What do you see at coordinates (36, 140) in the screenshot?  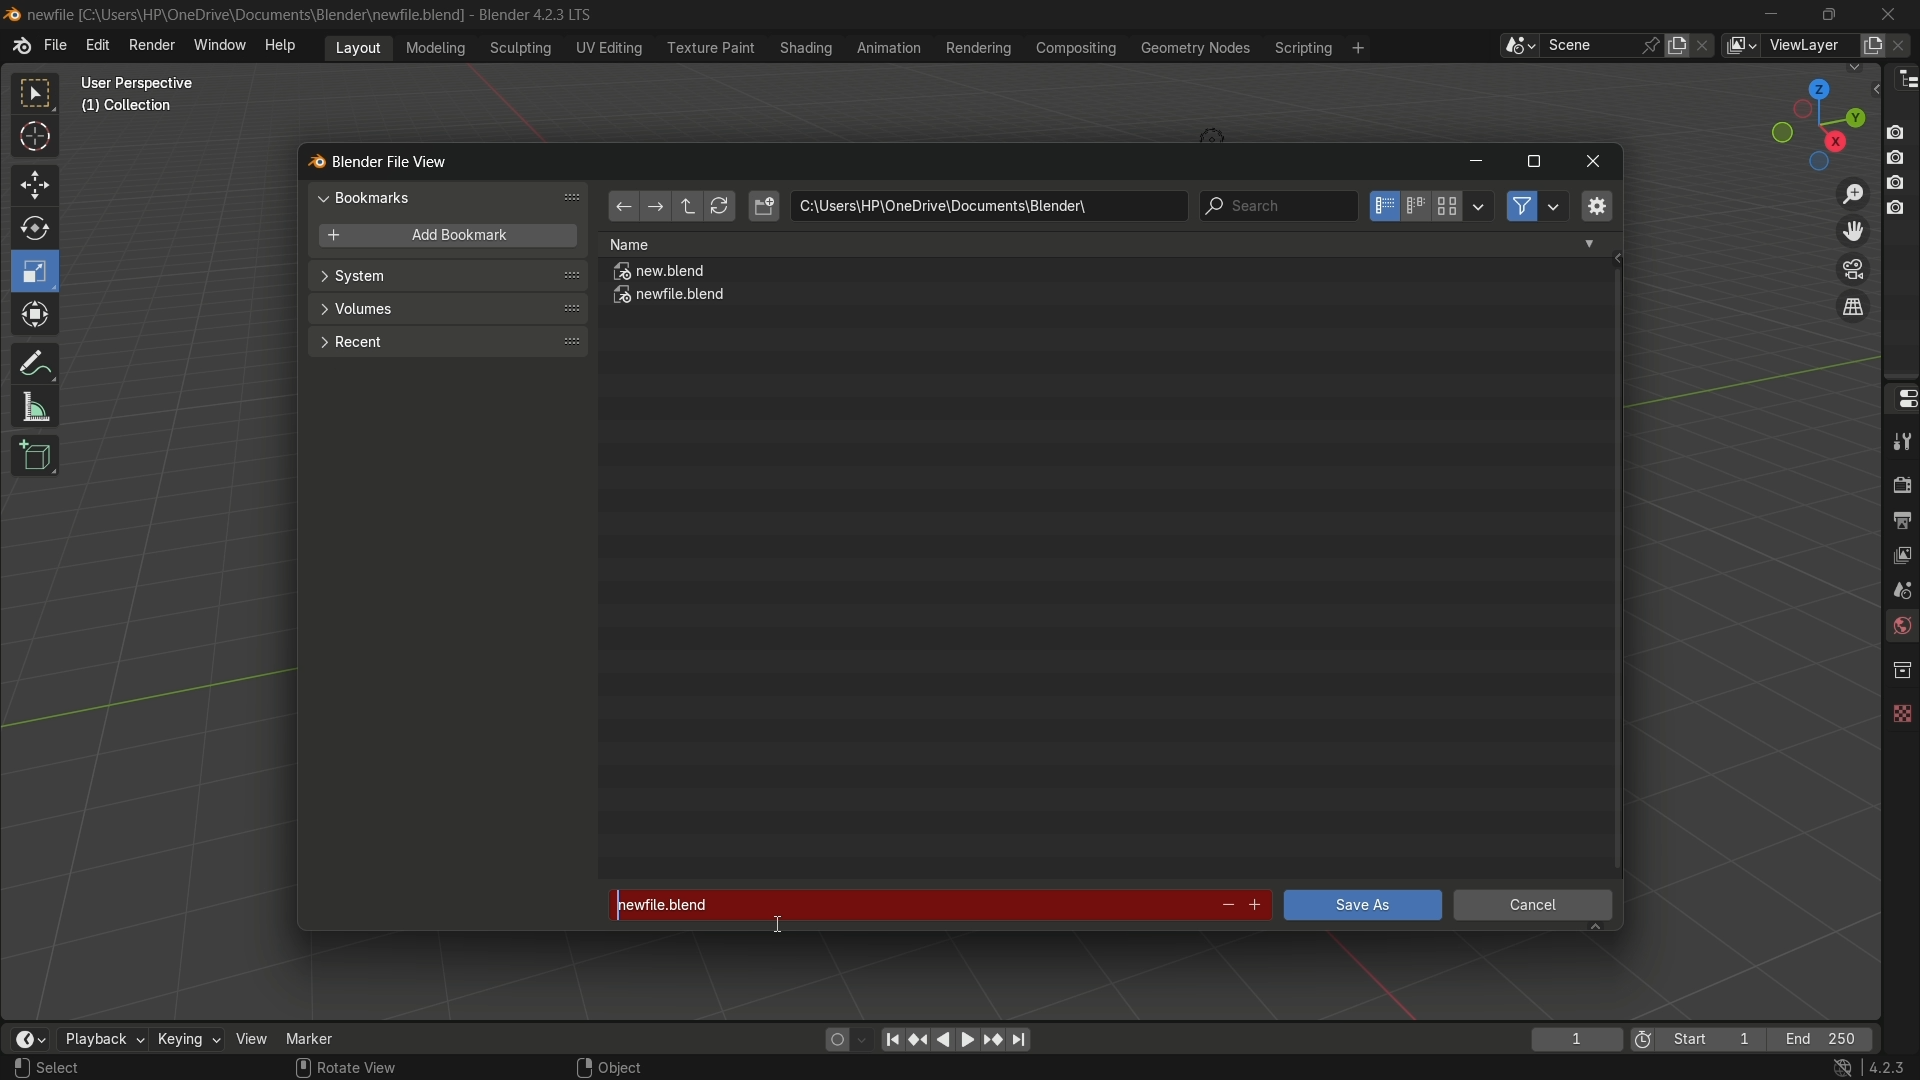 I see `cursor` at bounding box center [36, 140].